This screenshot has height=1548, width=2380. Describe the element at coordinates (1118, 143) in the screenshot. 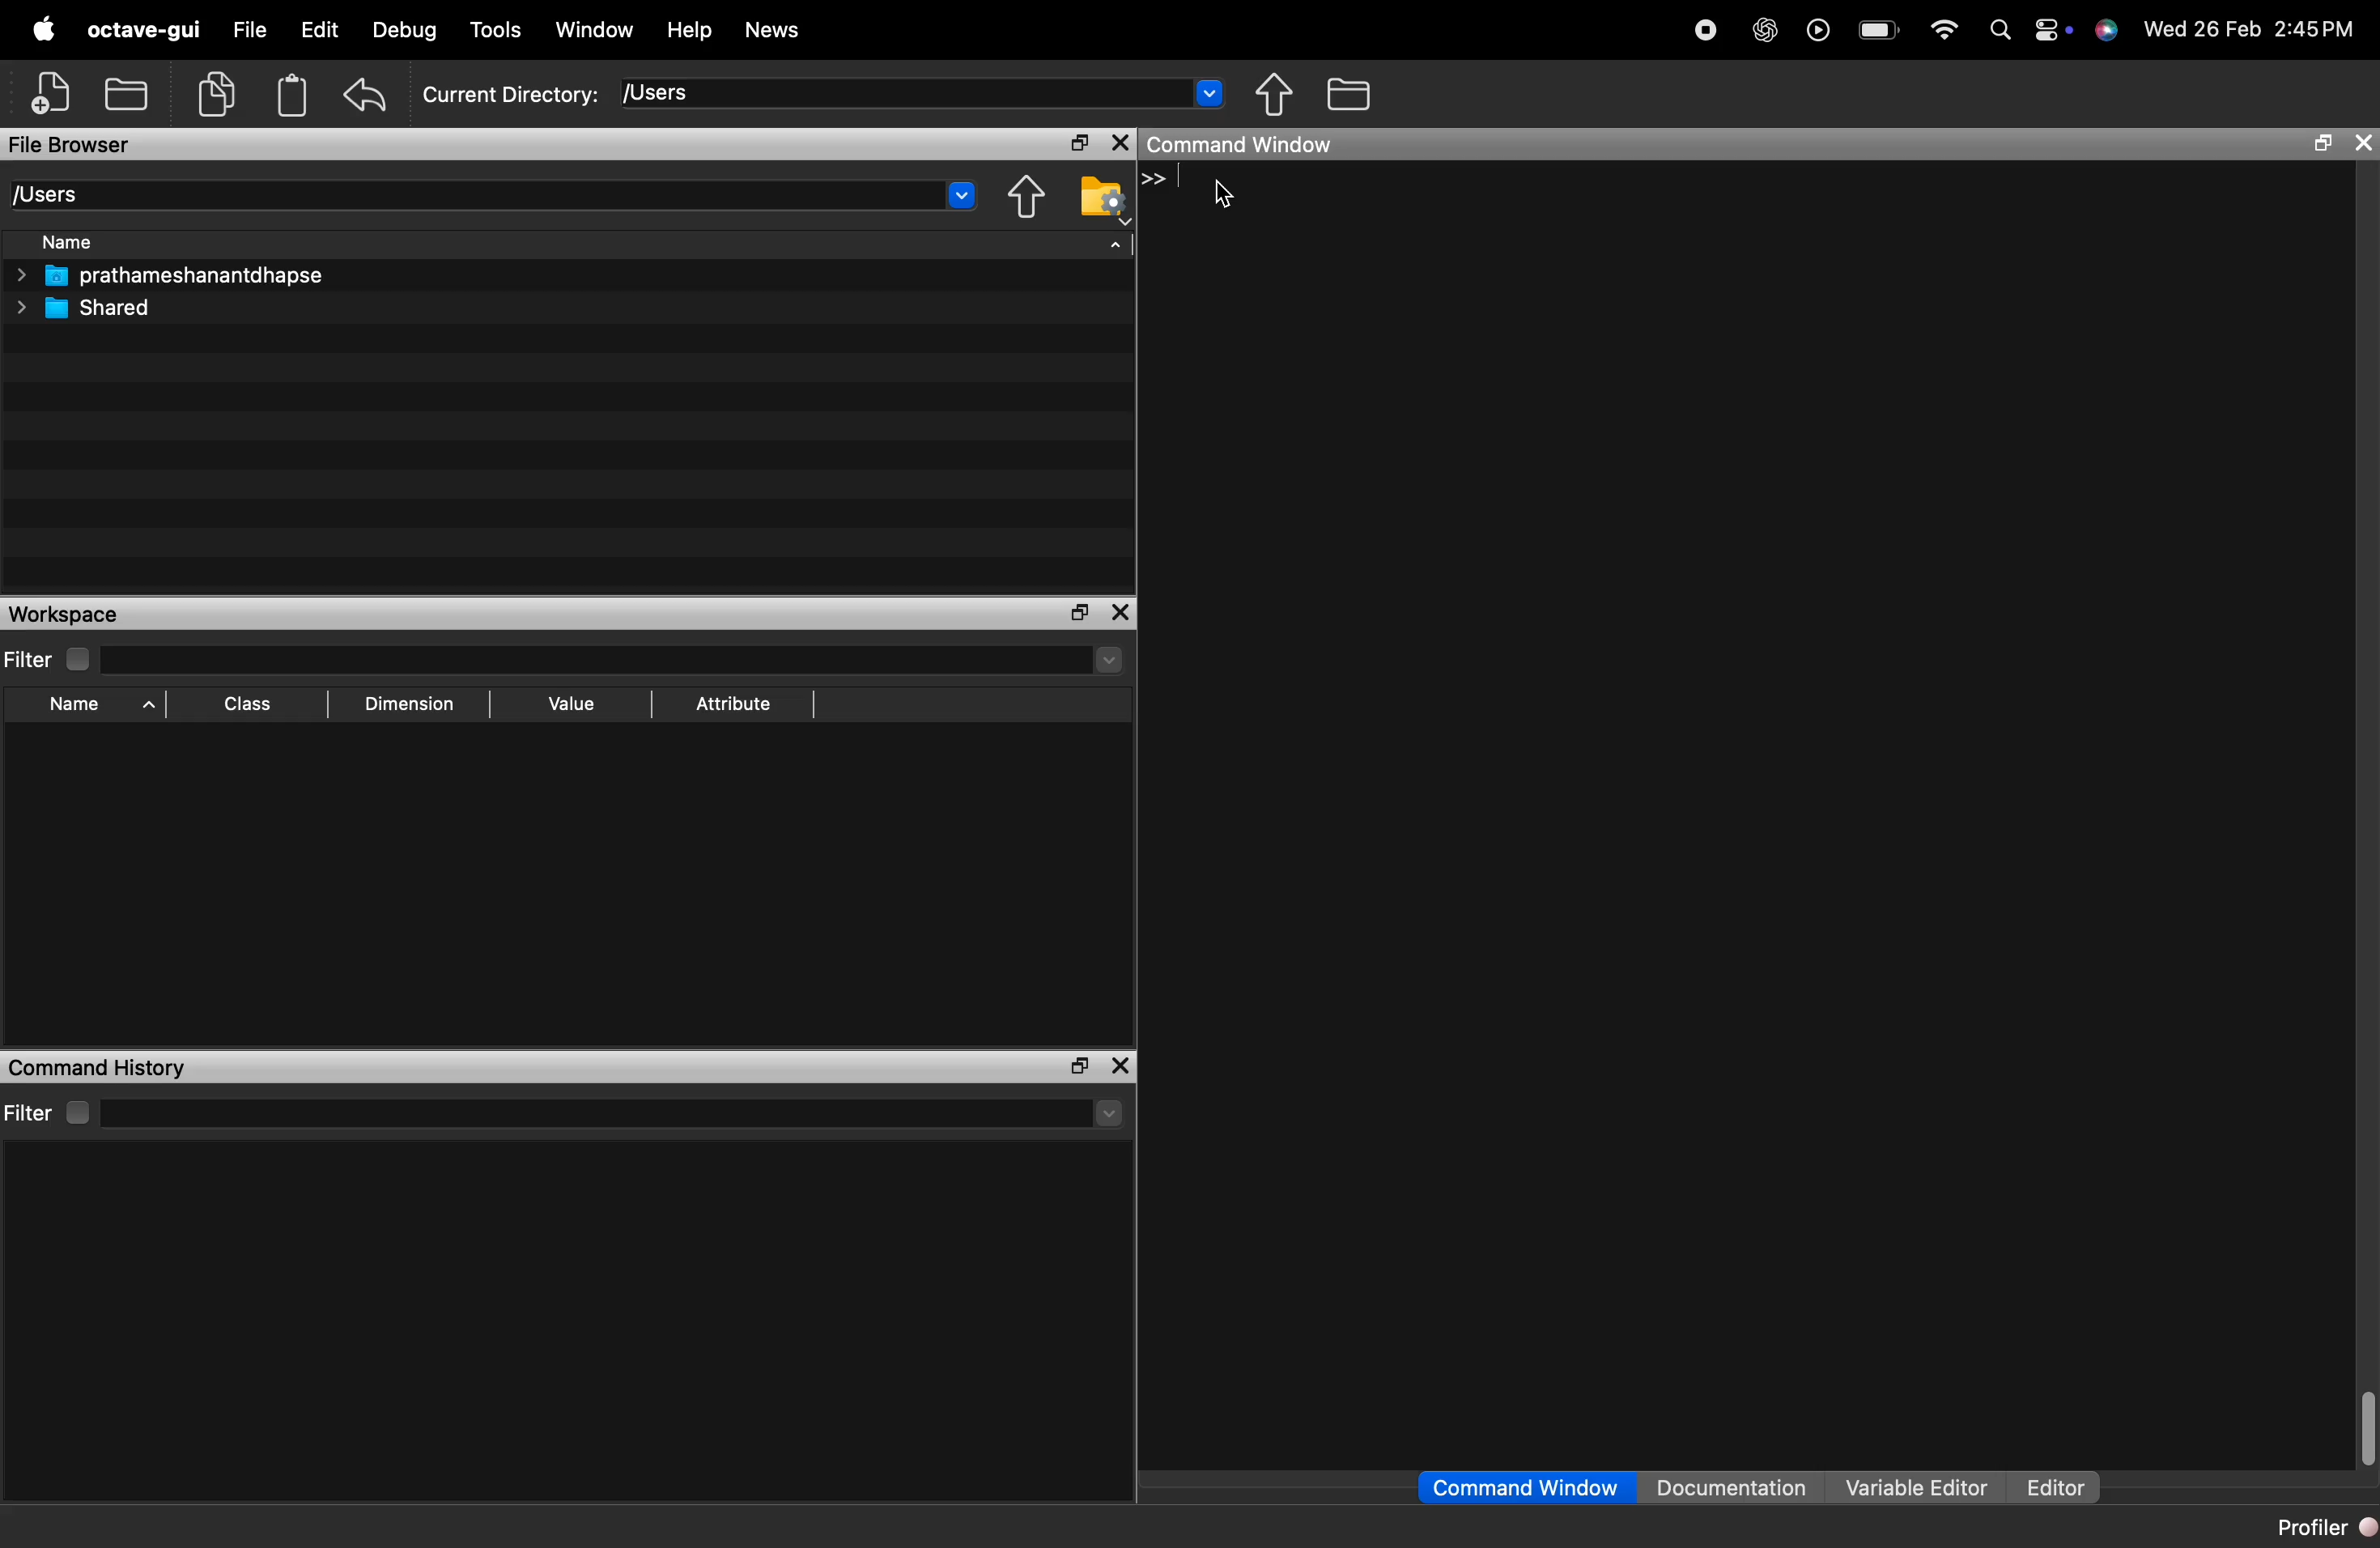

I see `close` at that location.